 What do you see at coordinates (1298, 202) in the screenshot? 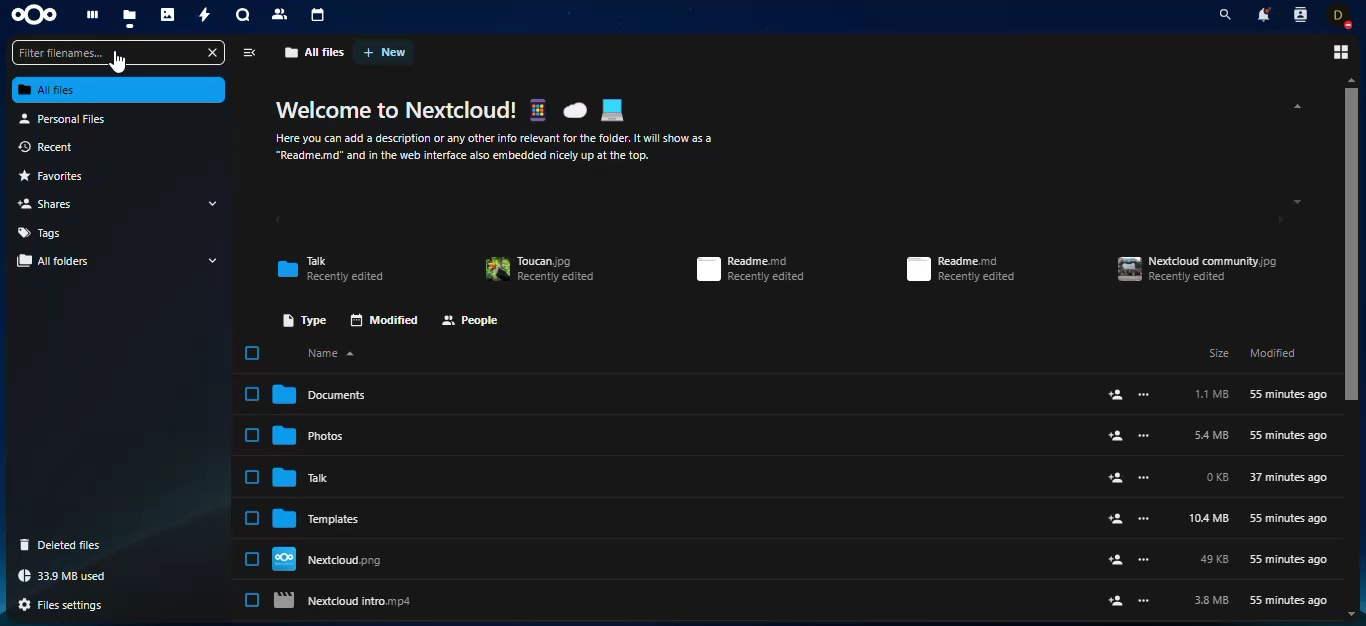
I see `scroll down` at bounding box center [1298, 202].